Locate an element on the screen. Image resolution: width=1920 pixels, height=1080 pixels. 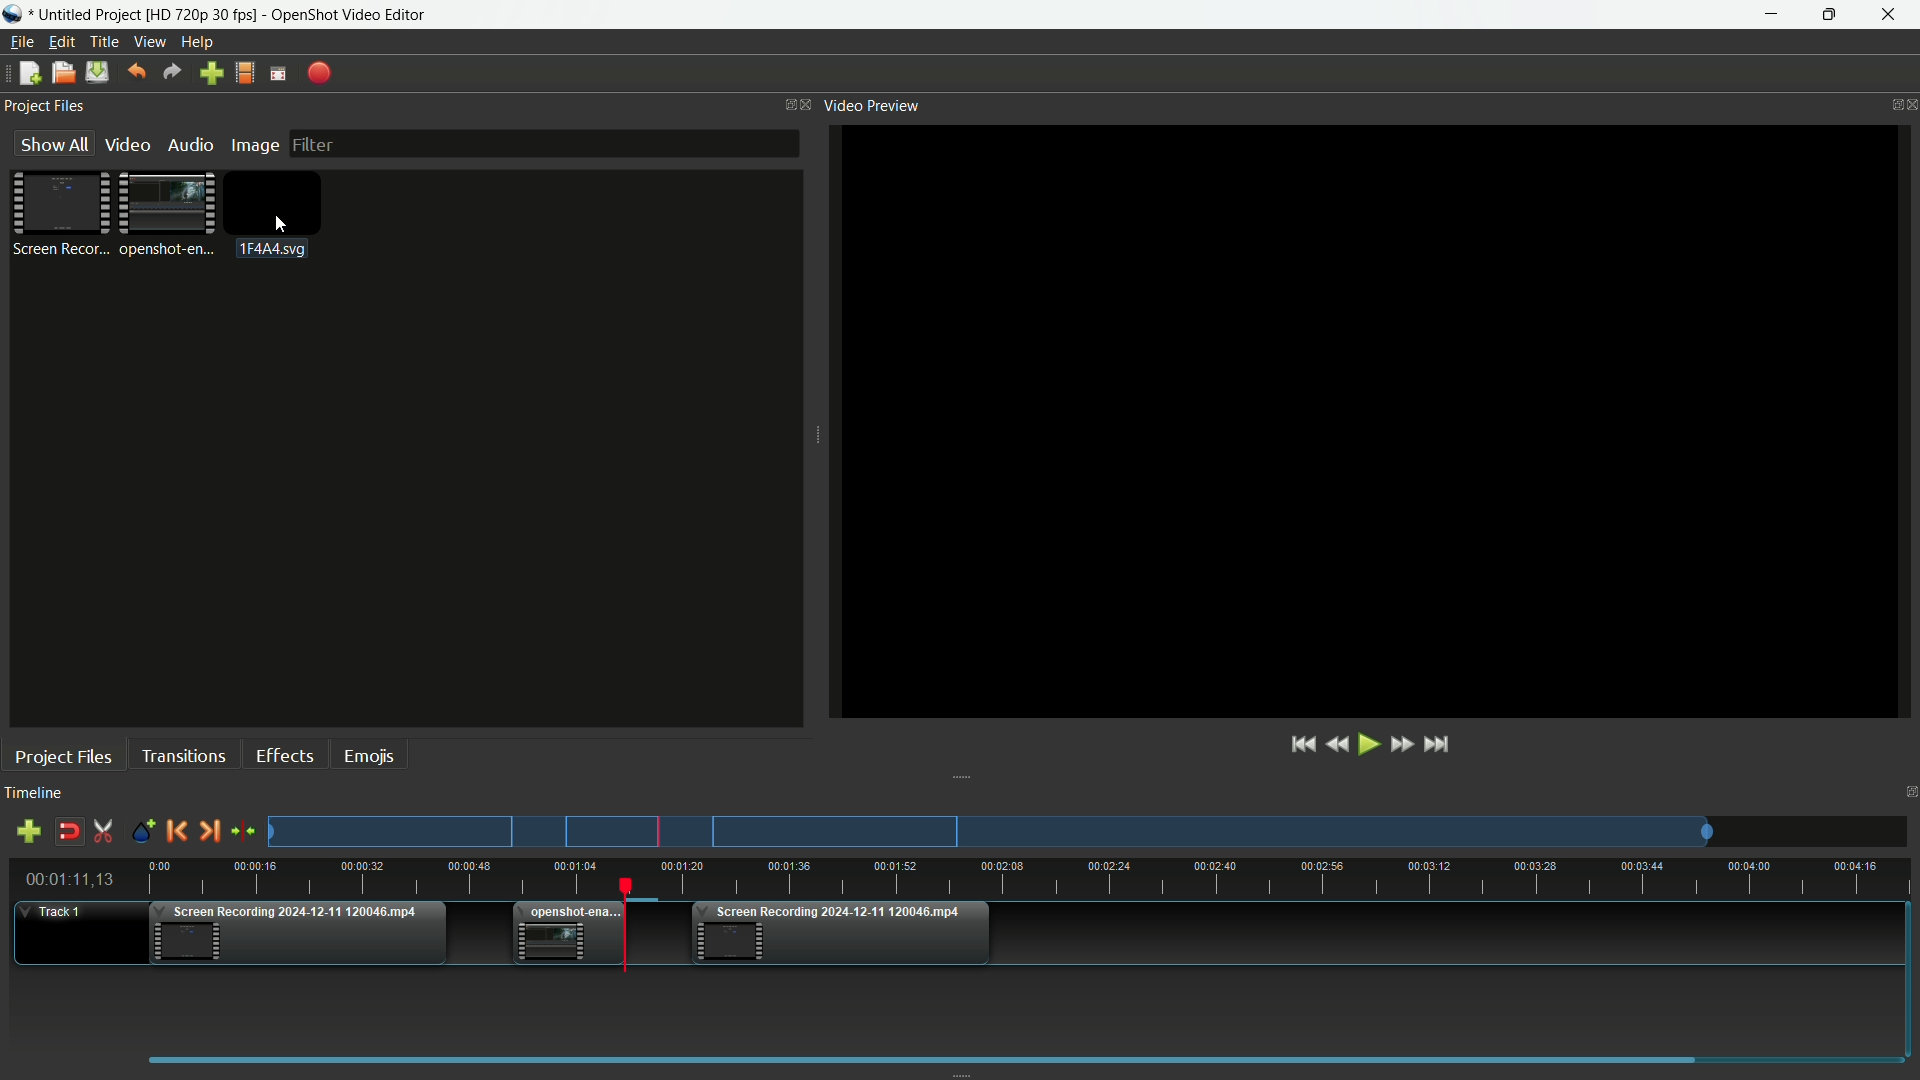
scrollbar  is located at coordinates (1017, 1058).